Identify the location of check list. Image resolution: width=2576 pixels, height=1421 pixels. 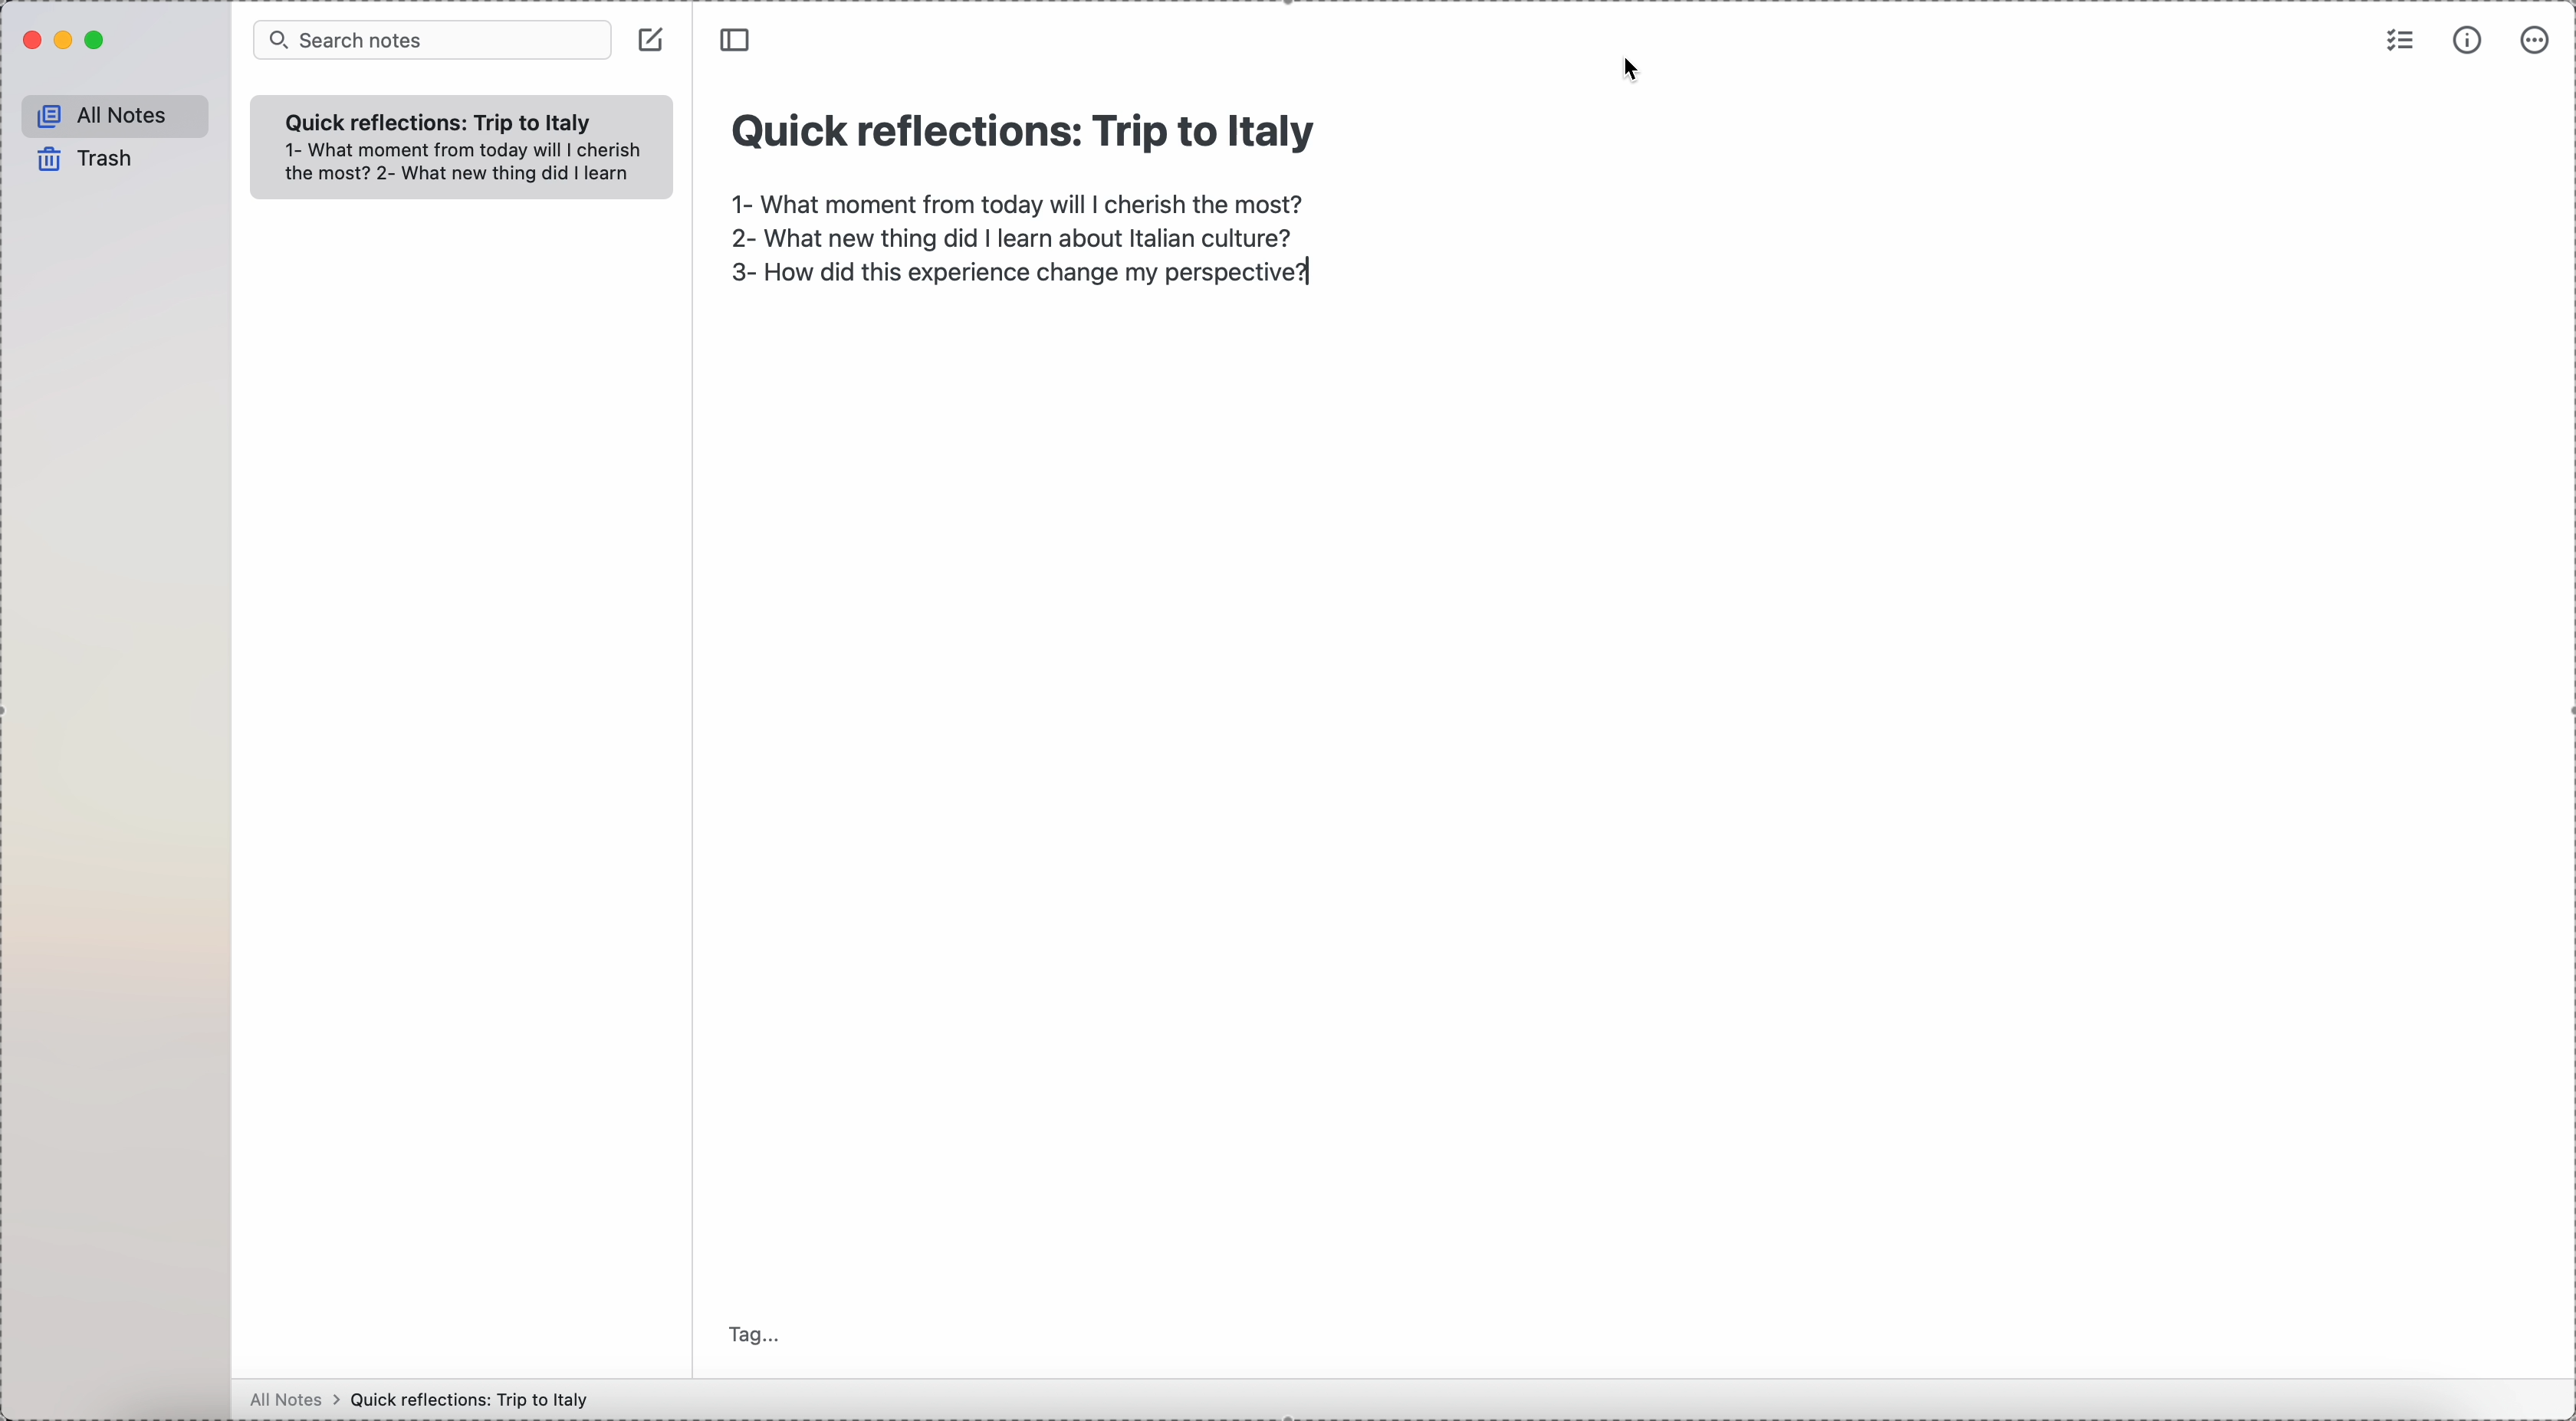
(2401, 39).